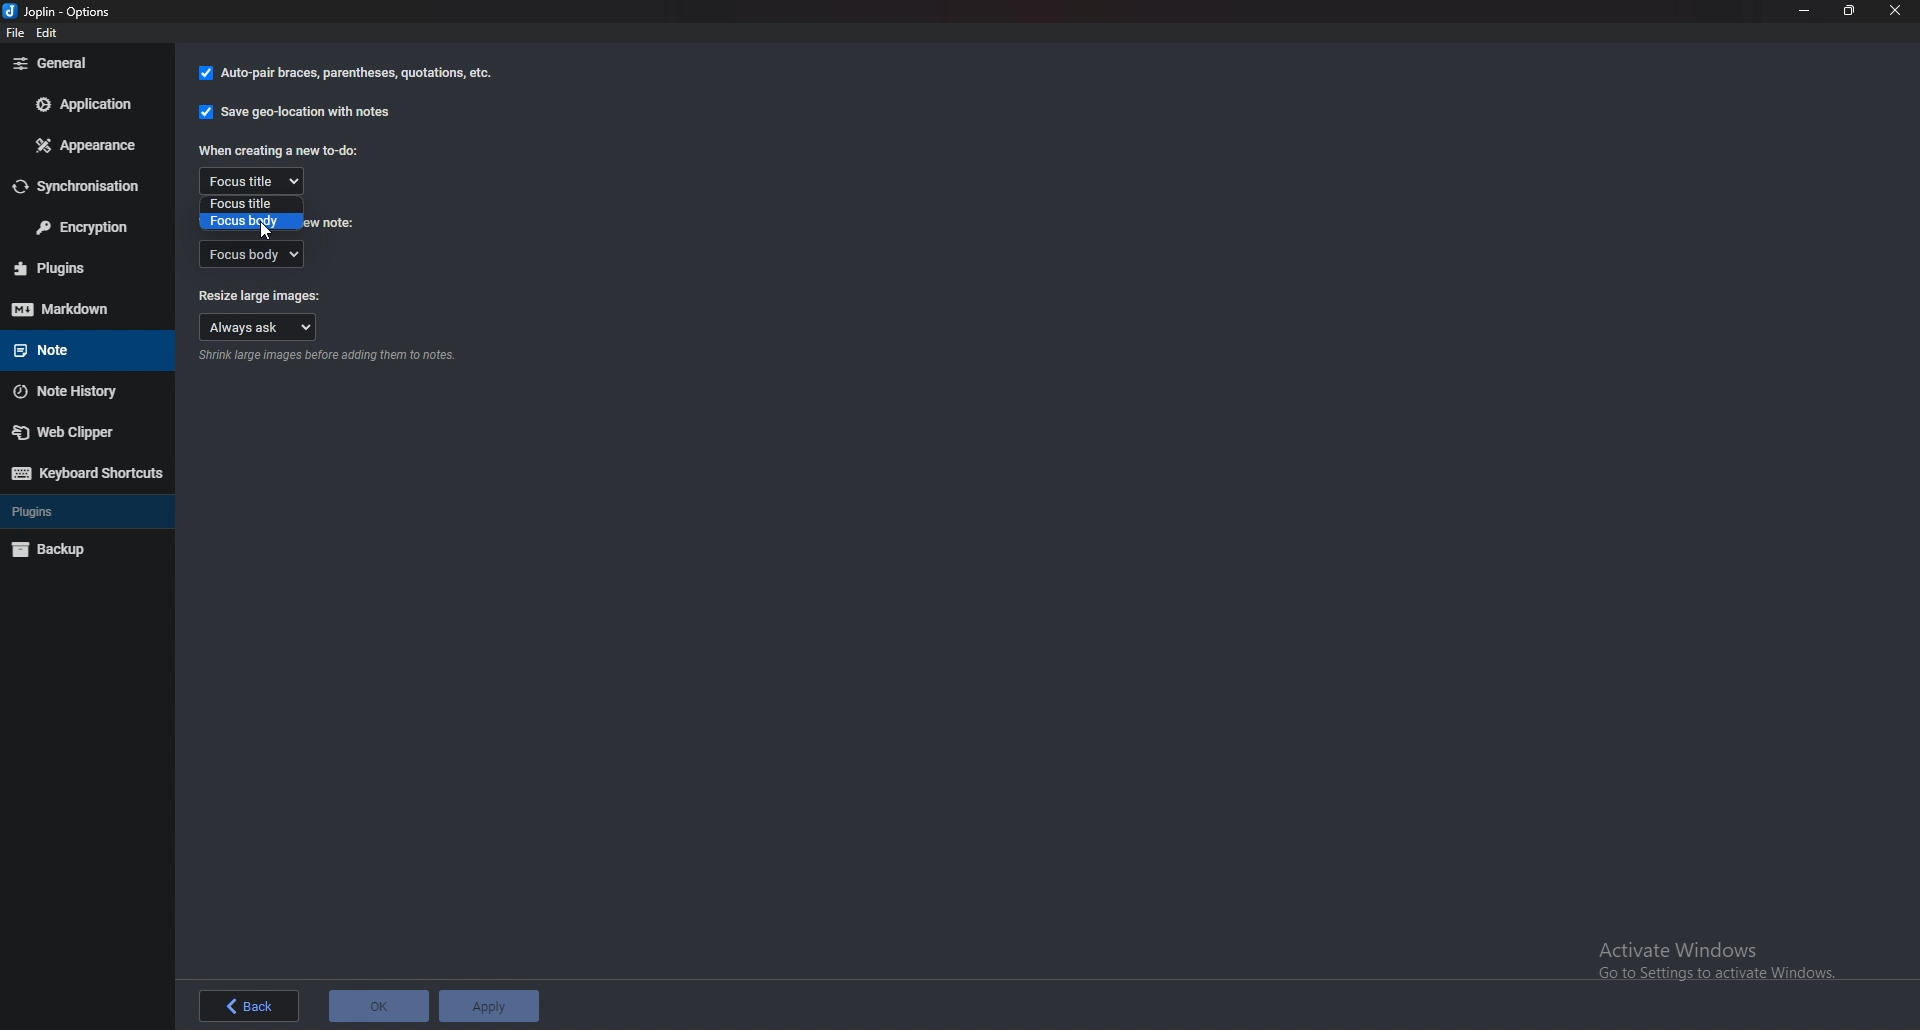  What do you see at coordinates (1804, 10) in the screenshot?
I see `Minimize` at bounding box center [1804, 10].